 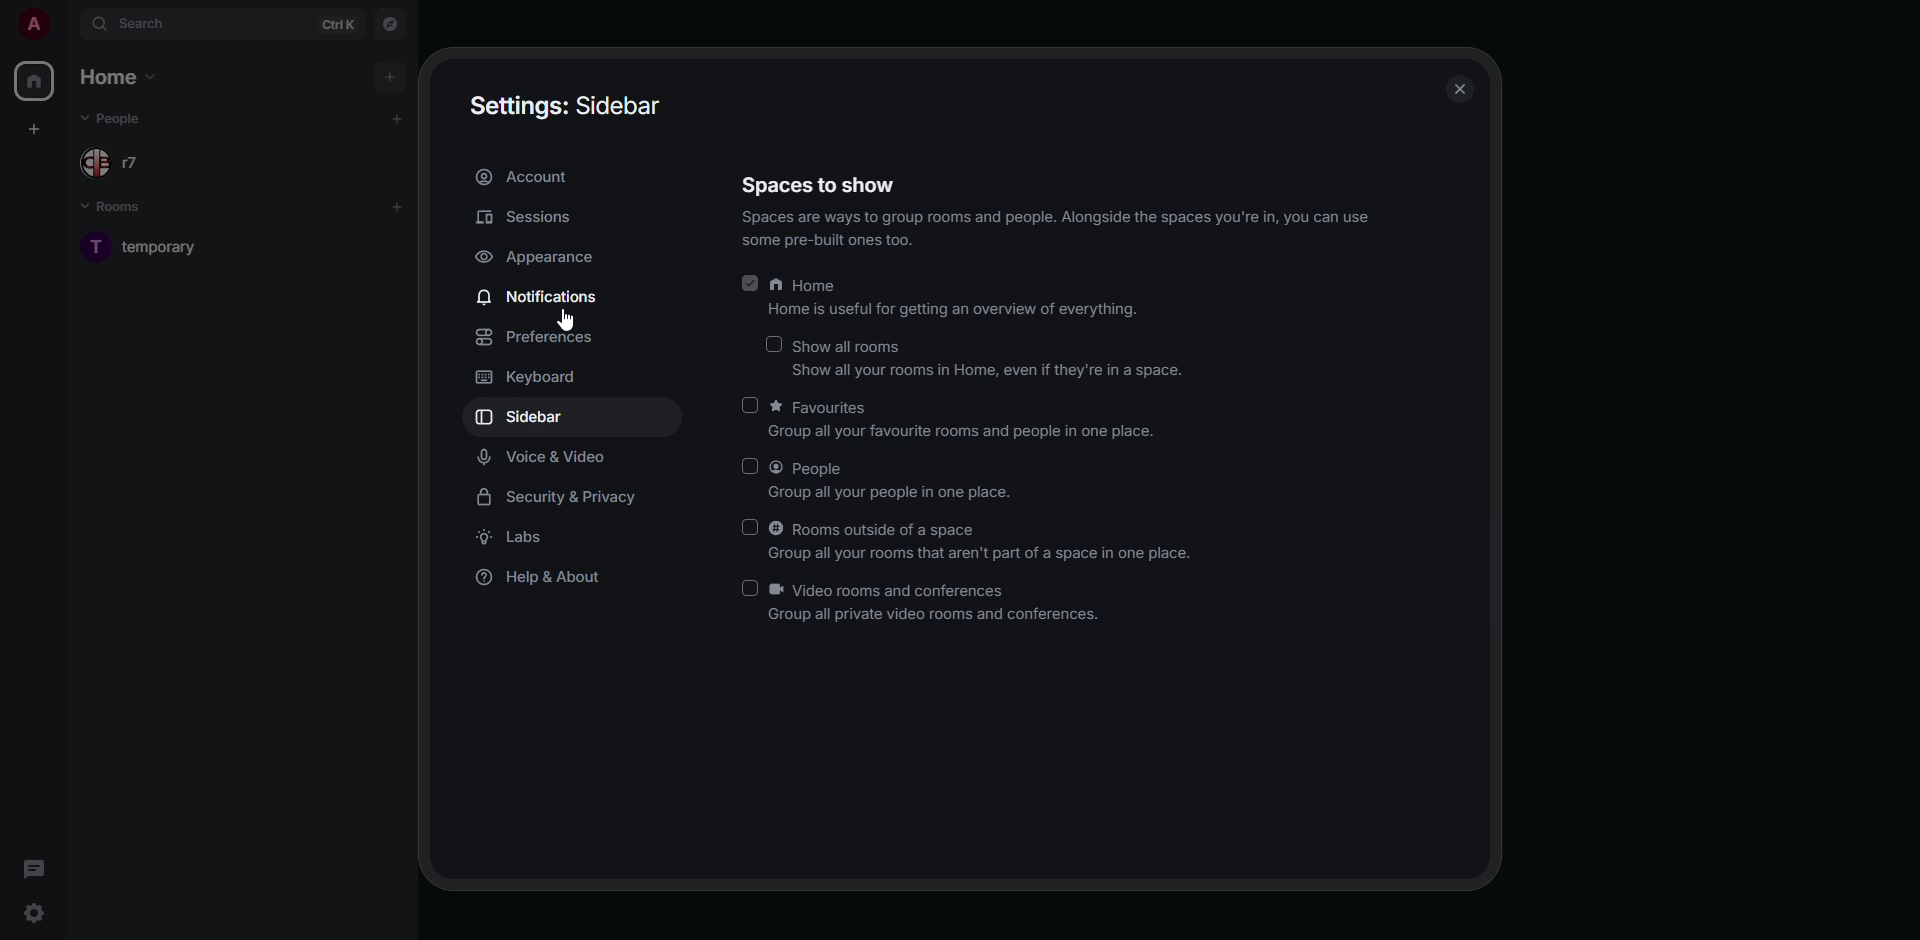 What do you see at coordinates (564, 497) in the screenshot?
I see `security & privacy` at bounding box center [564, 497].